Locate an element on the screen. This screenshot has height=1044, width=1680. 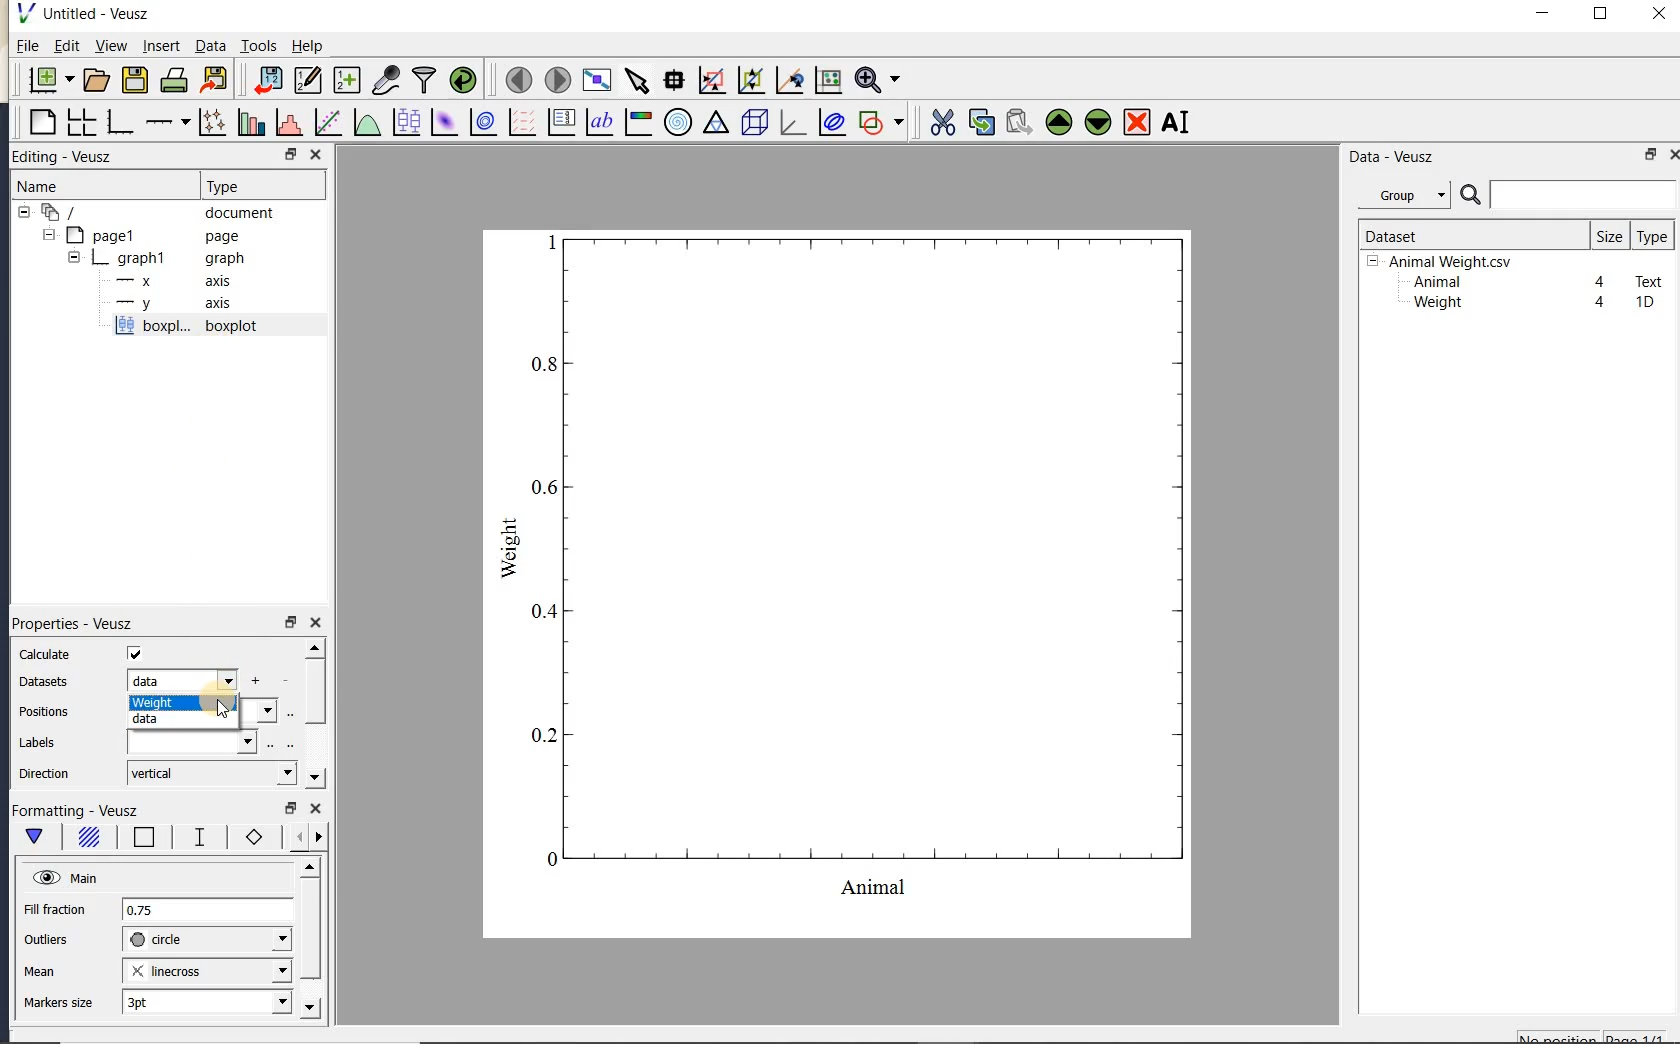
axis is located at coordinates (169, 304).